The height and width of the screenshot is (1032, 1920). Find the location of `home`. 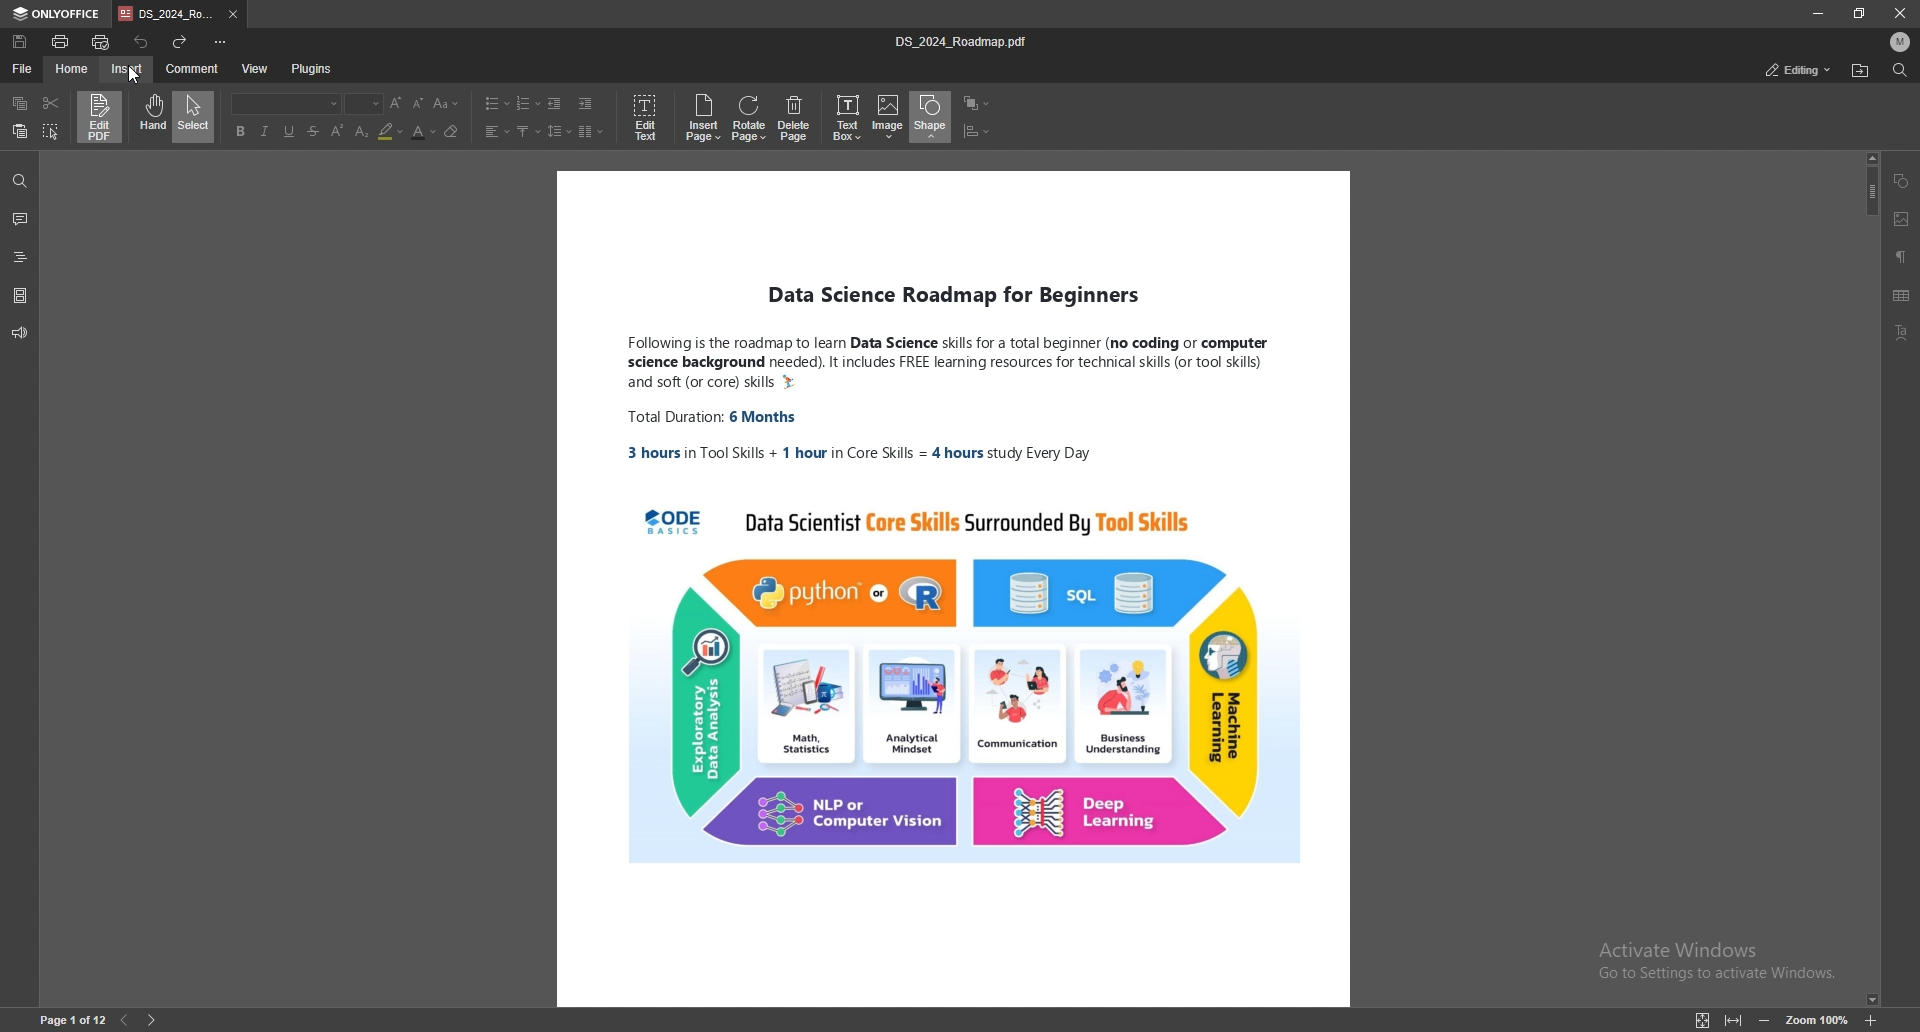

home is located at coordinates (74, 69).